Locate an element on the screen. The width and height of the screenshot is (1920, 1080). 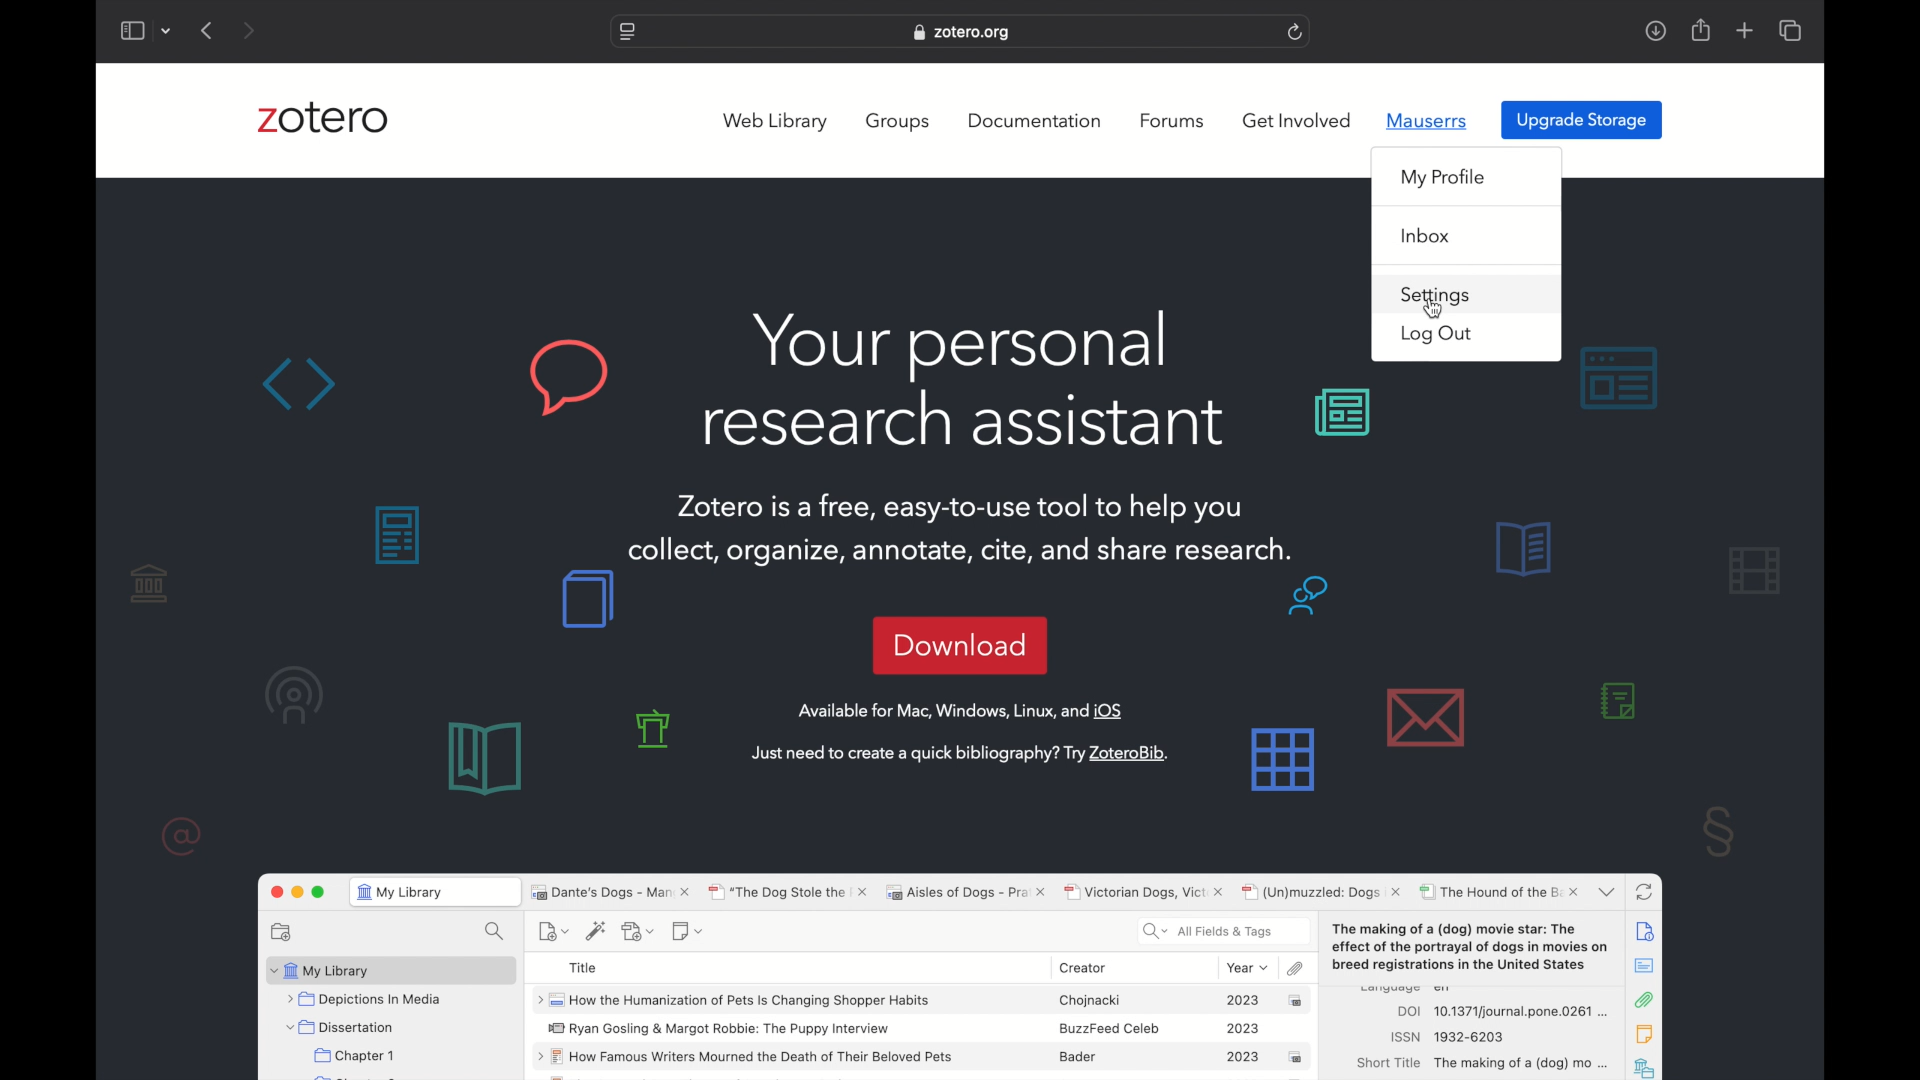
download is located at coordinates (959, 645).